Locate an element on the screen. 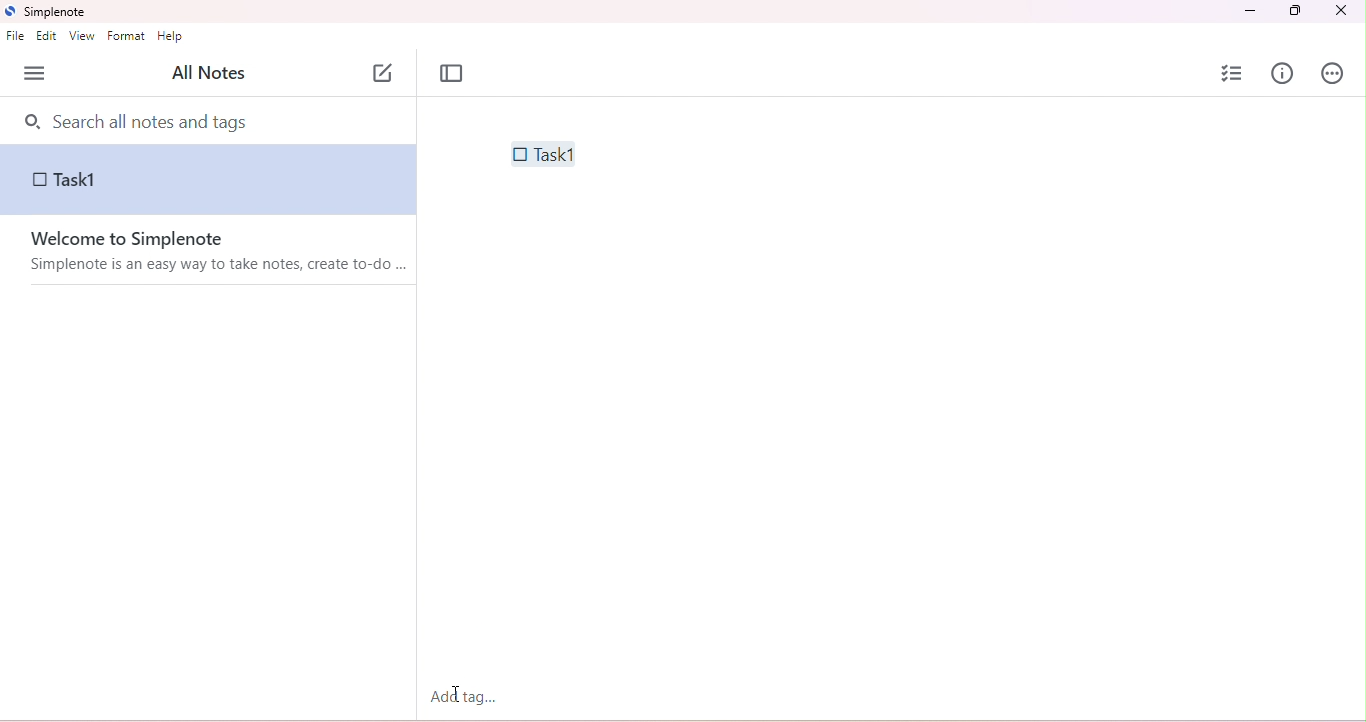 The width and height of the screenshot is (1366, 722). help is located at coordinates (172, 38).